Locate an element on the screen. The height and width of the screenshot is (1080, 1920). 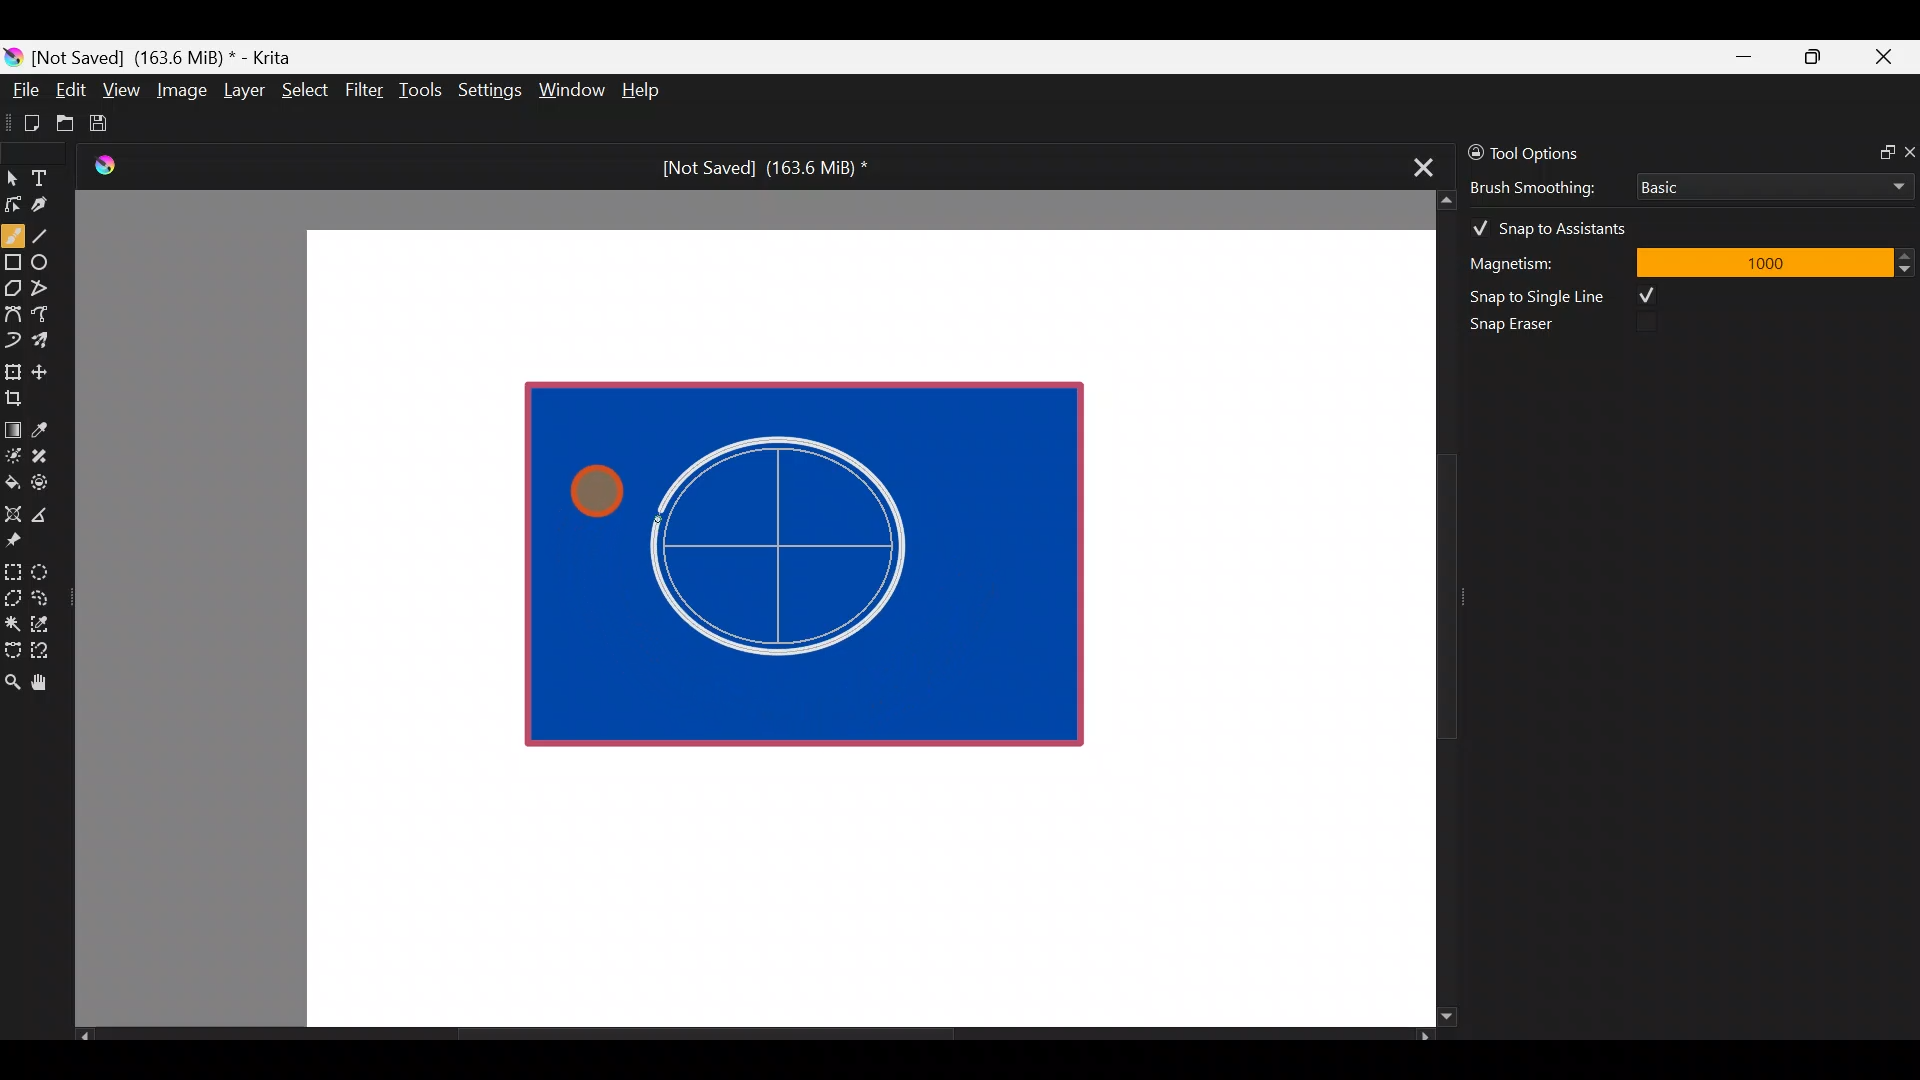
Magnetism is located at coordinates (1540, 260).